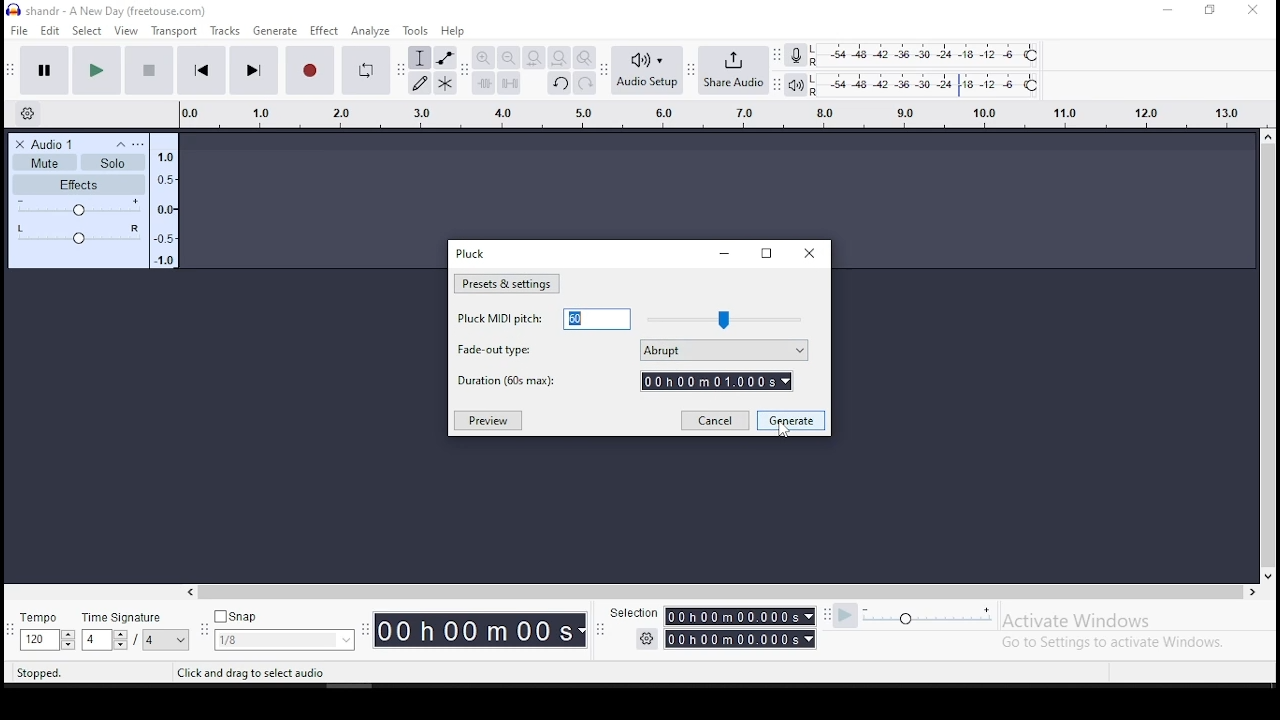  What do you see at coordinates (284, 628) in the screenshot?
I see `time signature` at bounding box center [284, 628].